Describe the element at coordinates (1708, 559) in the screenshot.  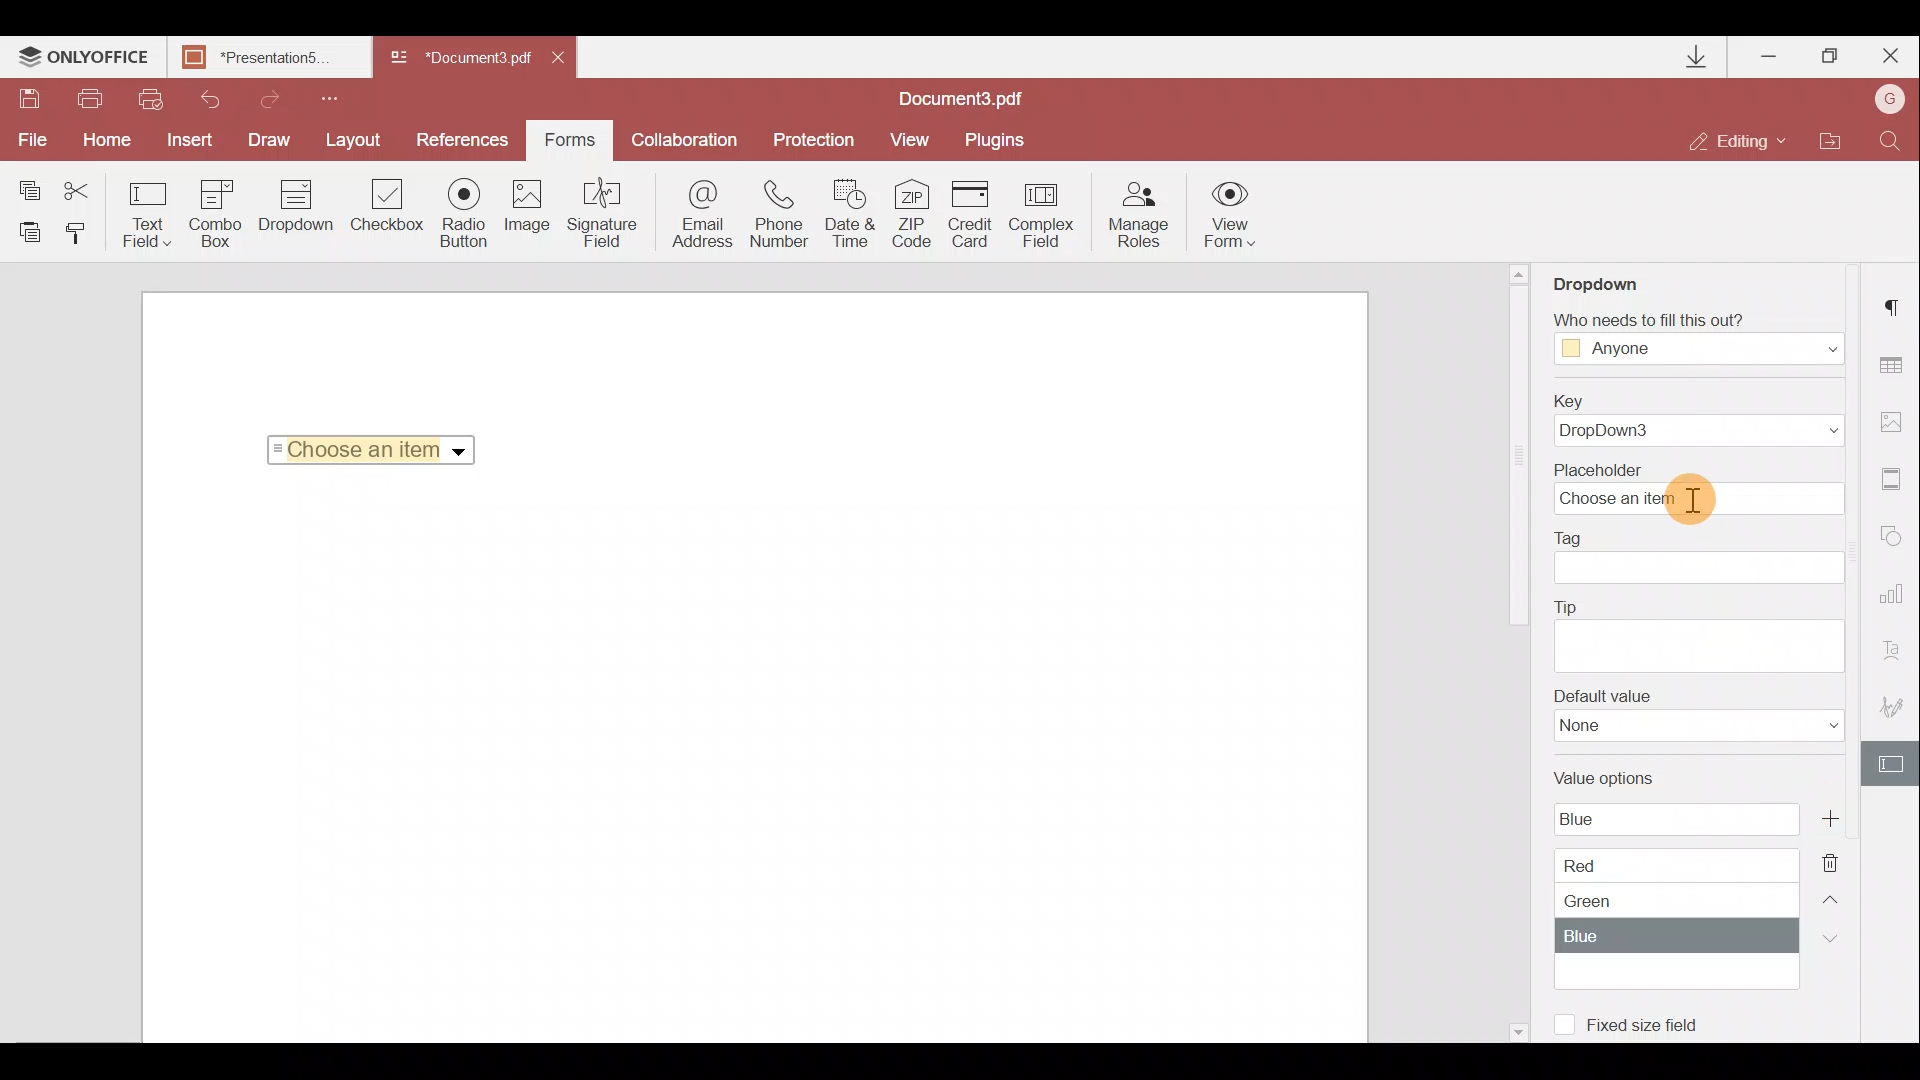
I see `Tag` at that location.